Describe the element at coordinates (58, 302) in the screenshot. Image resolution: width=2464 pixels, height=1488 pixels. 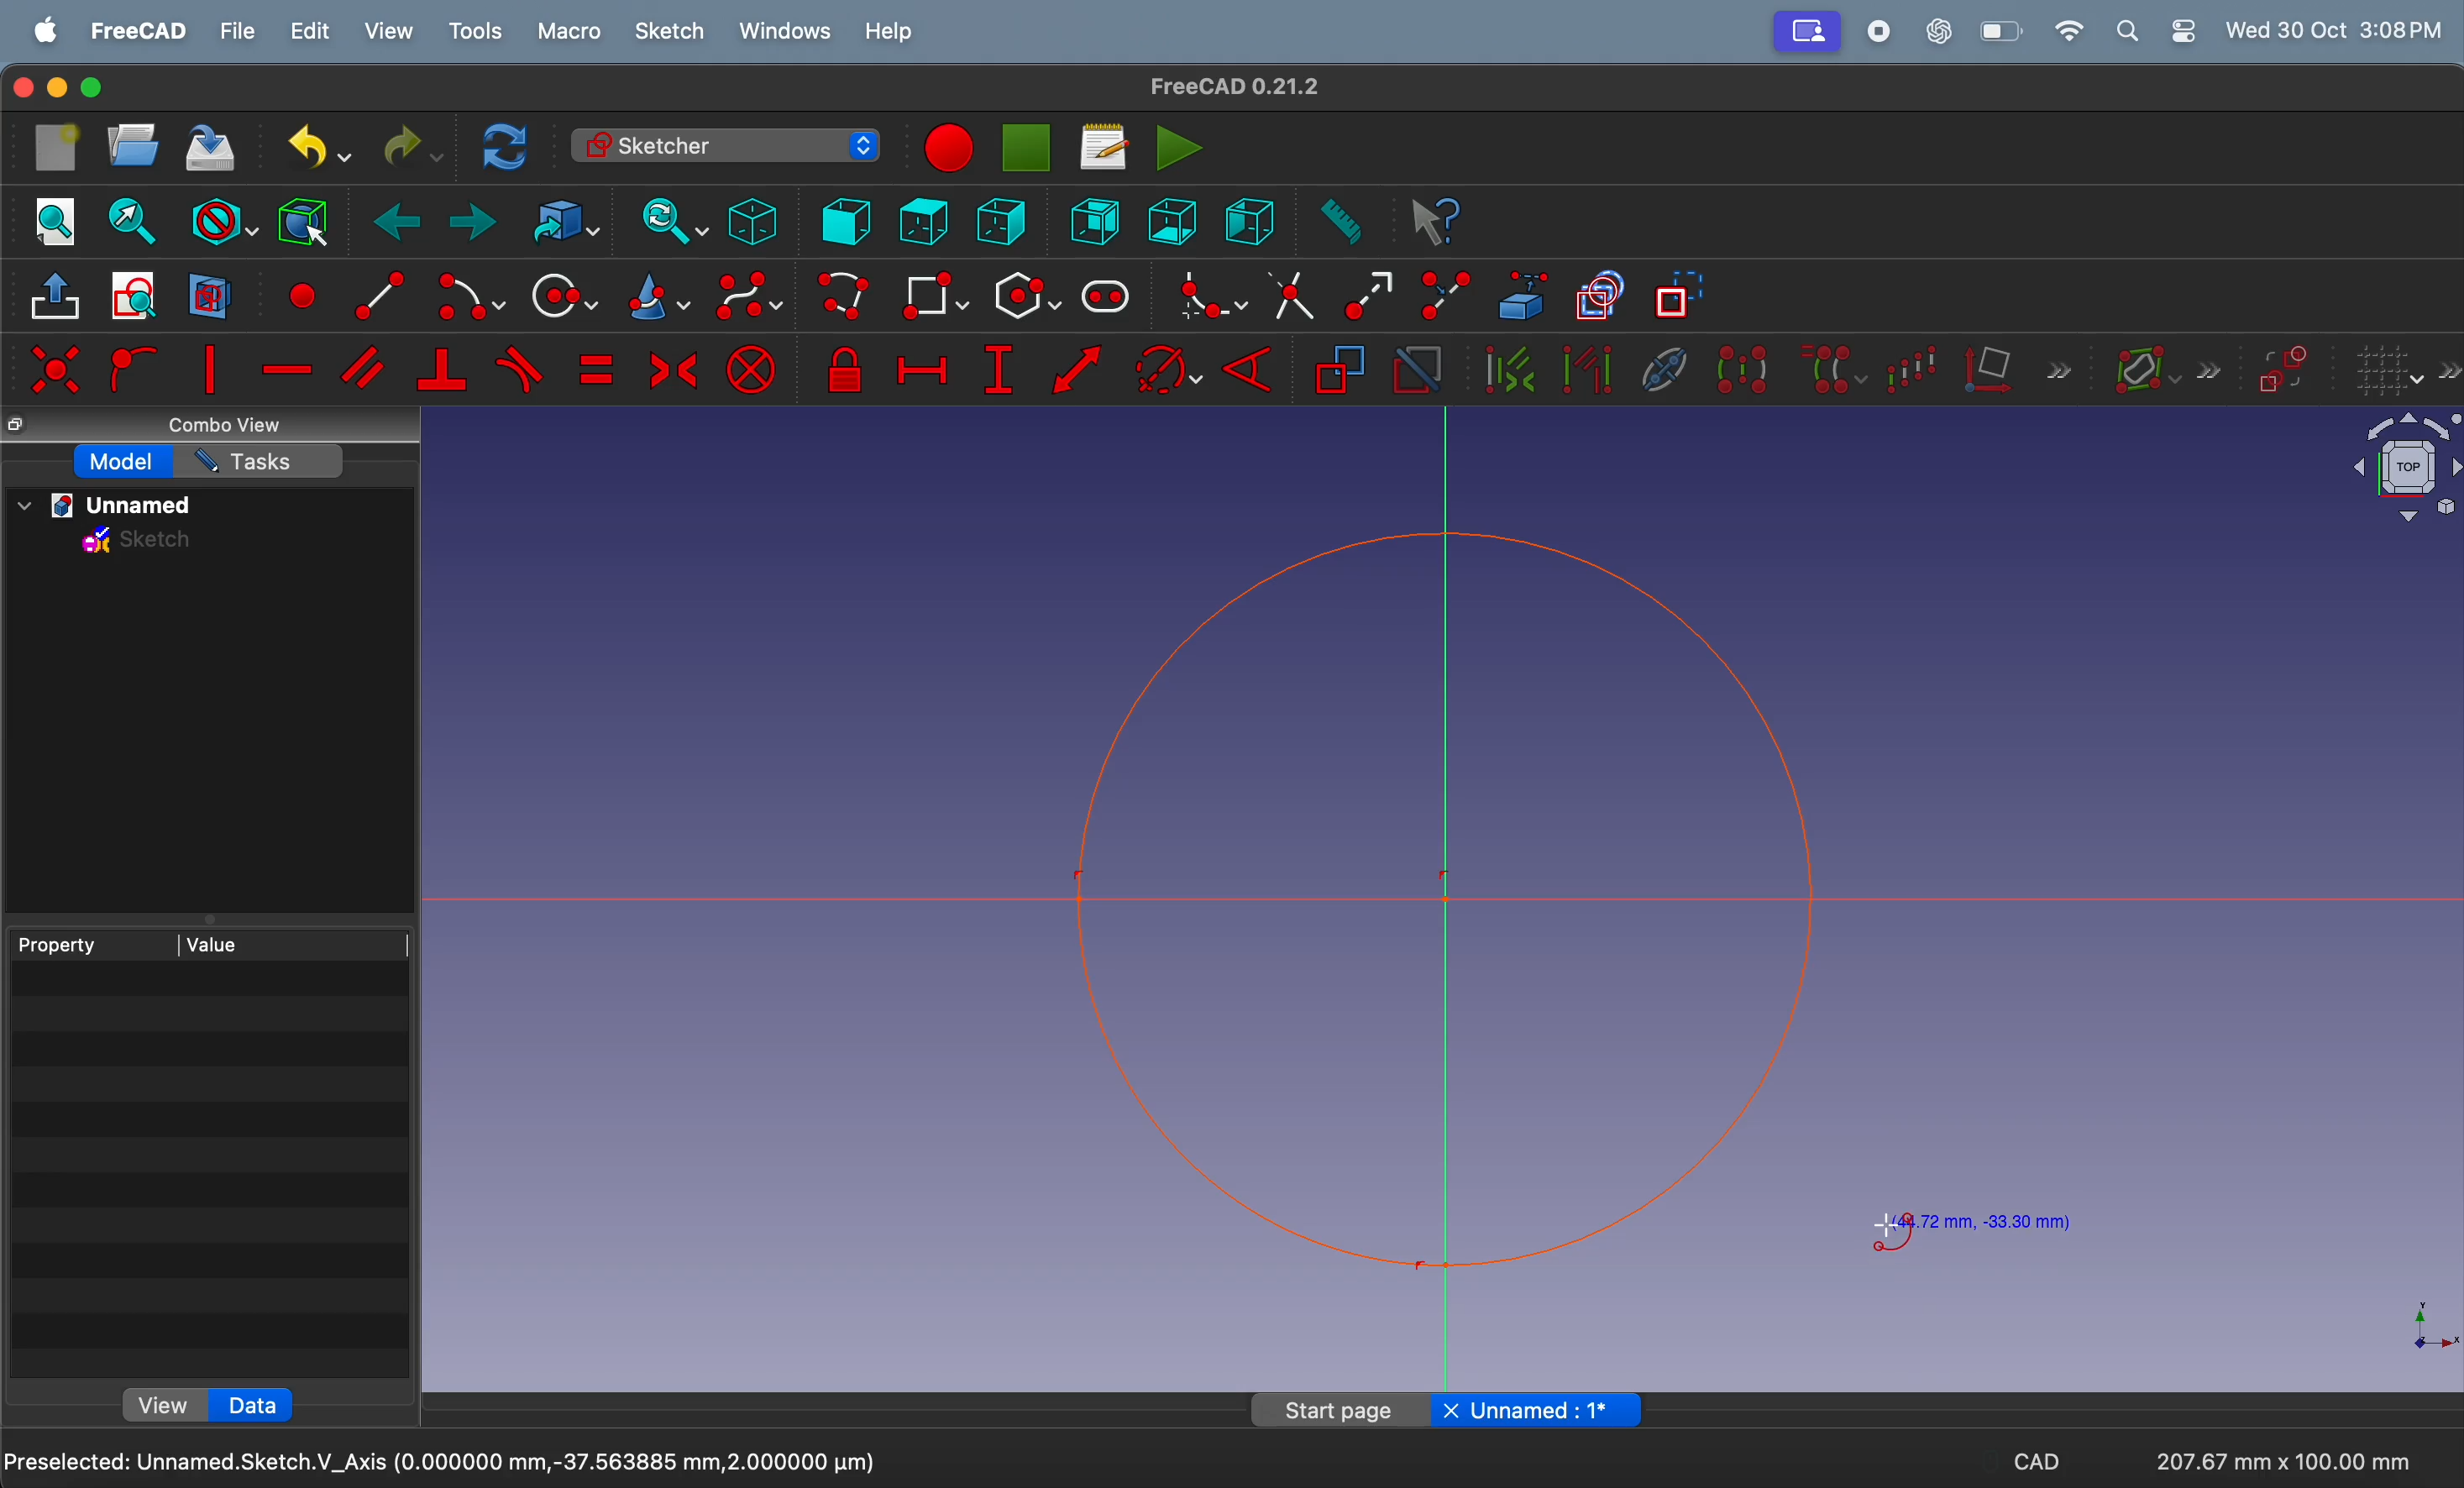
I see `leave sketch` at that location.